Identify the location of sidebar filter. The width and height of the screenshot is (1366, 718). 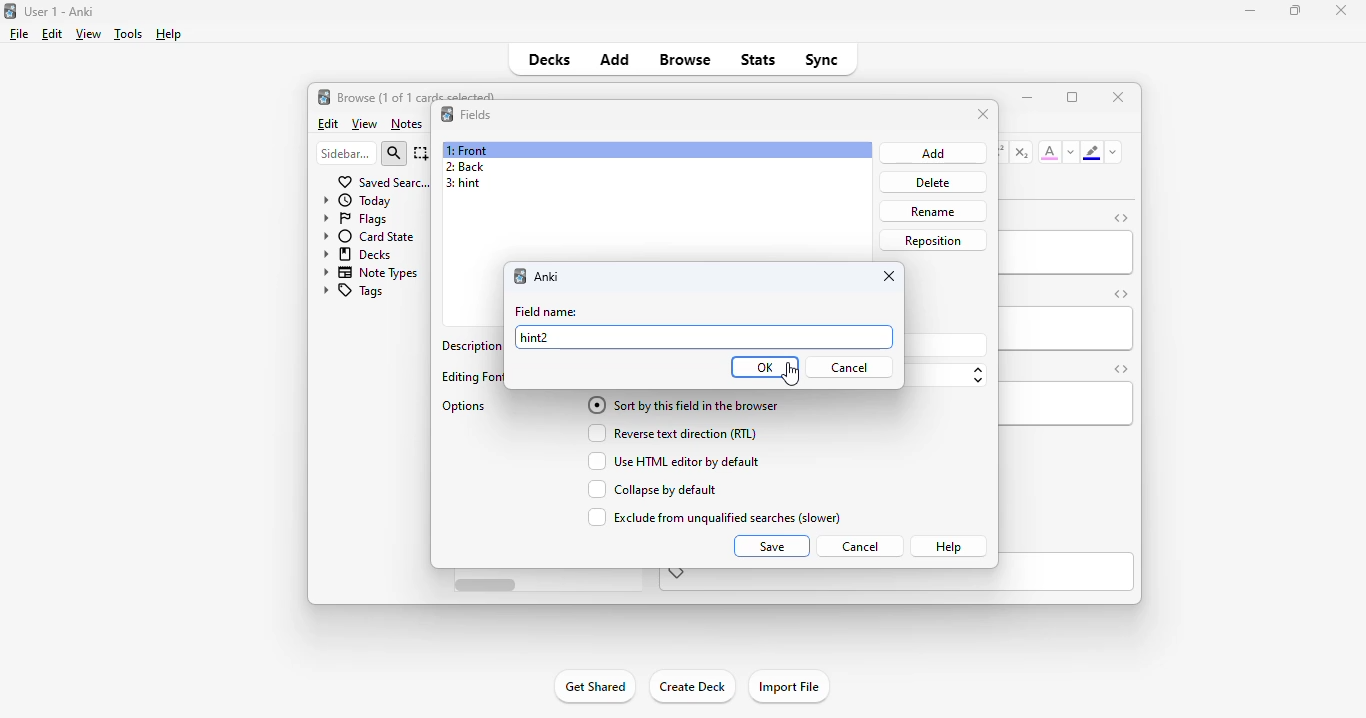
(346, 153).